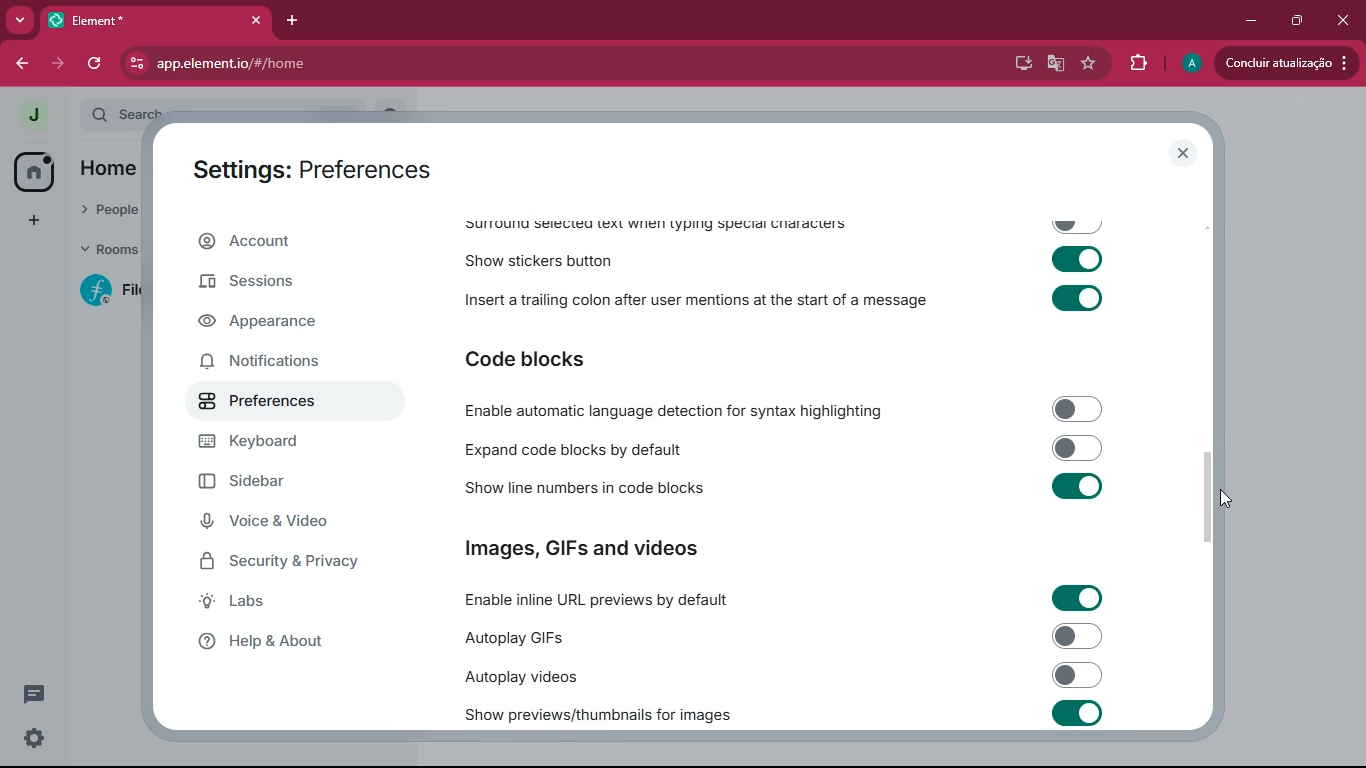 The width and height of the screenshot is (1366, 768). What do you see at coordinates (782, 301) in the screenshot?
I see `Insert a trailing colon after user mentions at the start of a message` at bounding box center [782, 301].